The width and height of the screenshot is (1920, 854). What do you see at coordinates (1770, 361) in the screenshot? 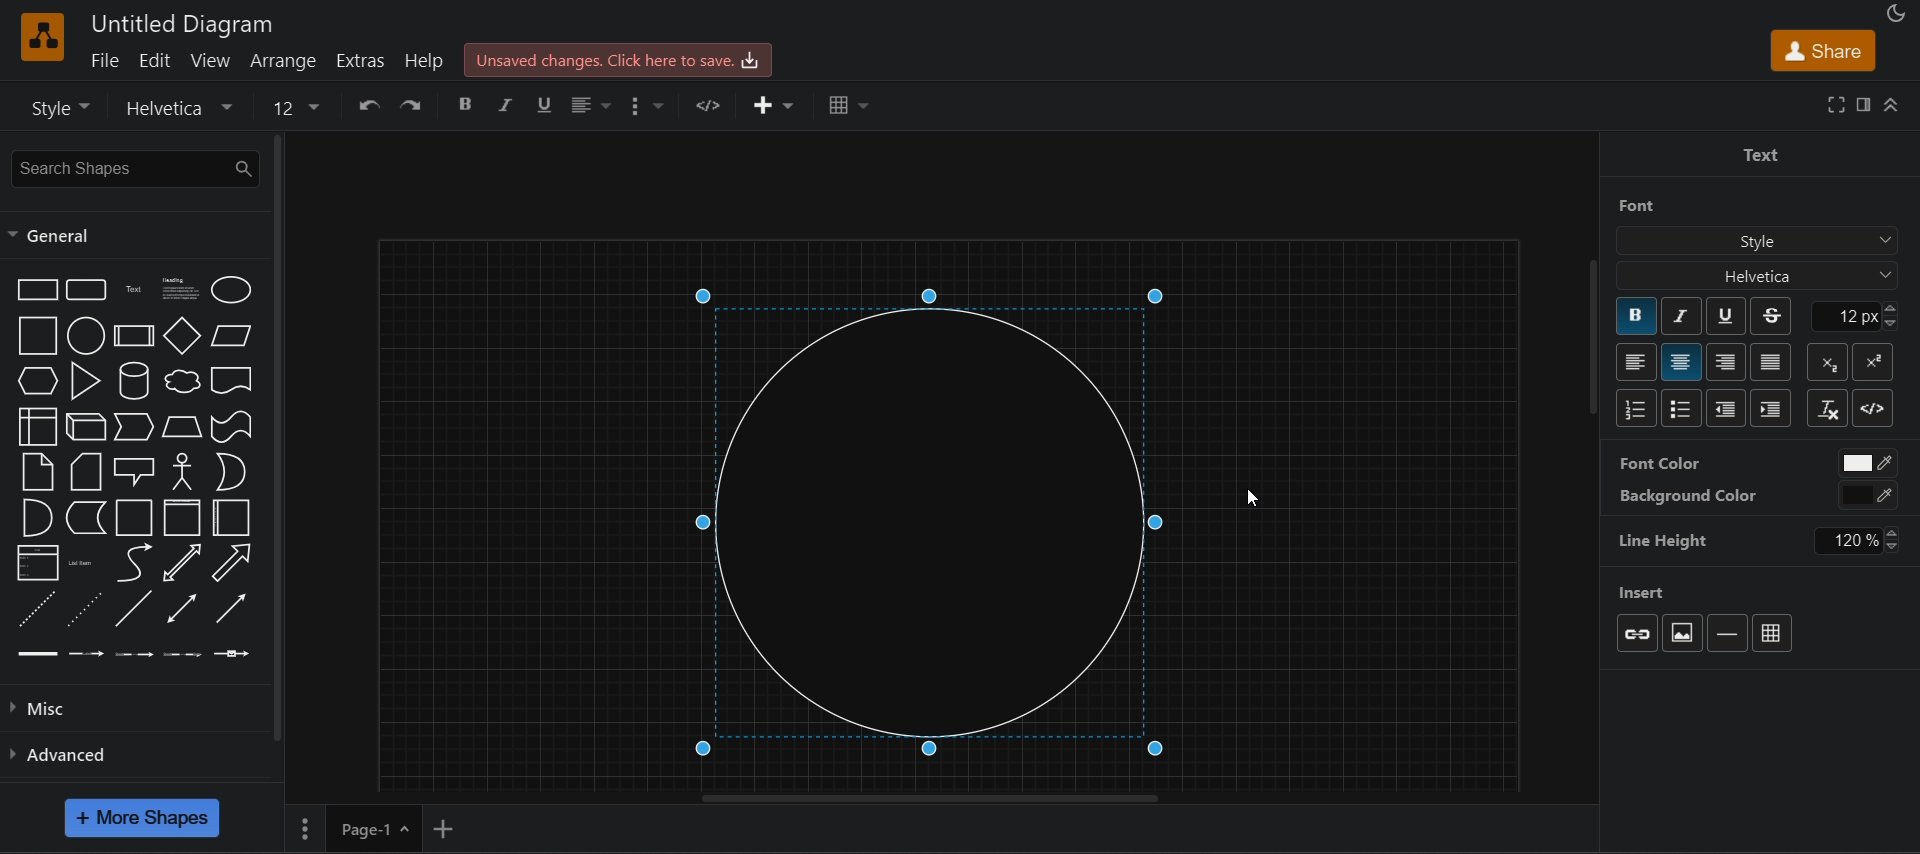
I see `justify` at bounding box center [1770, 361].